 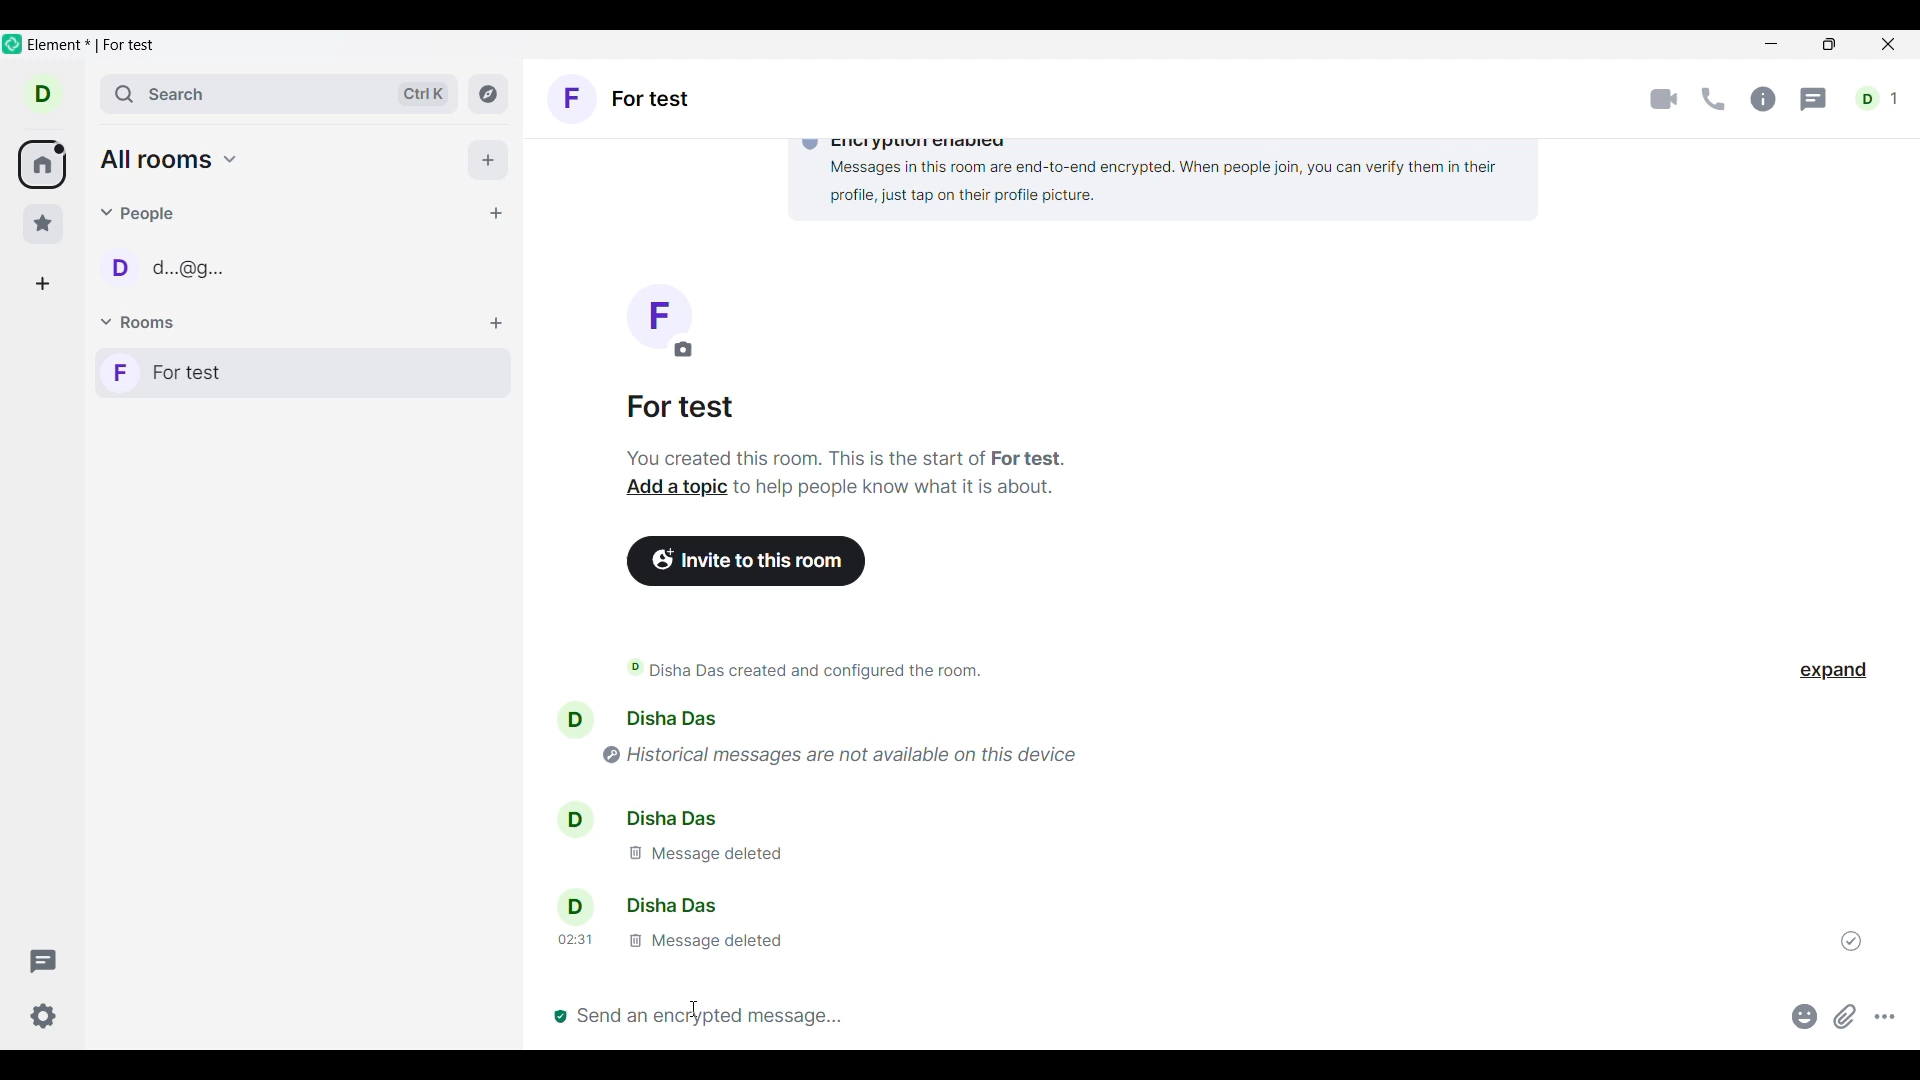 I want to click on Rooms, so click(x=141, y=323).